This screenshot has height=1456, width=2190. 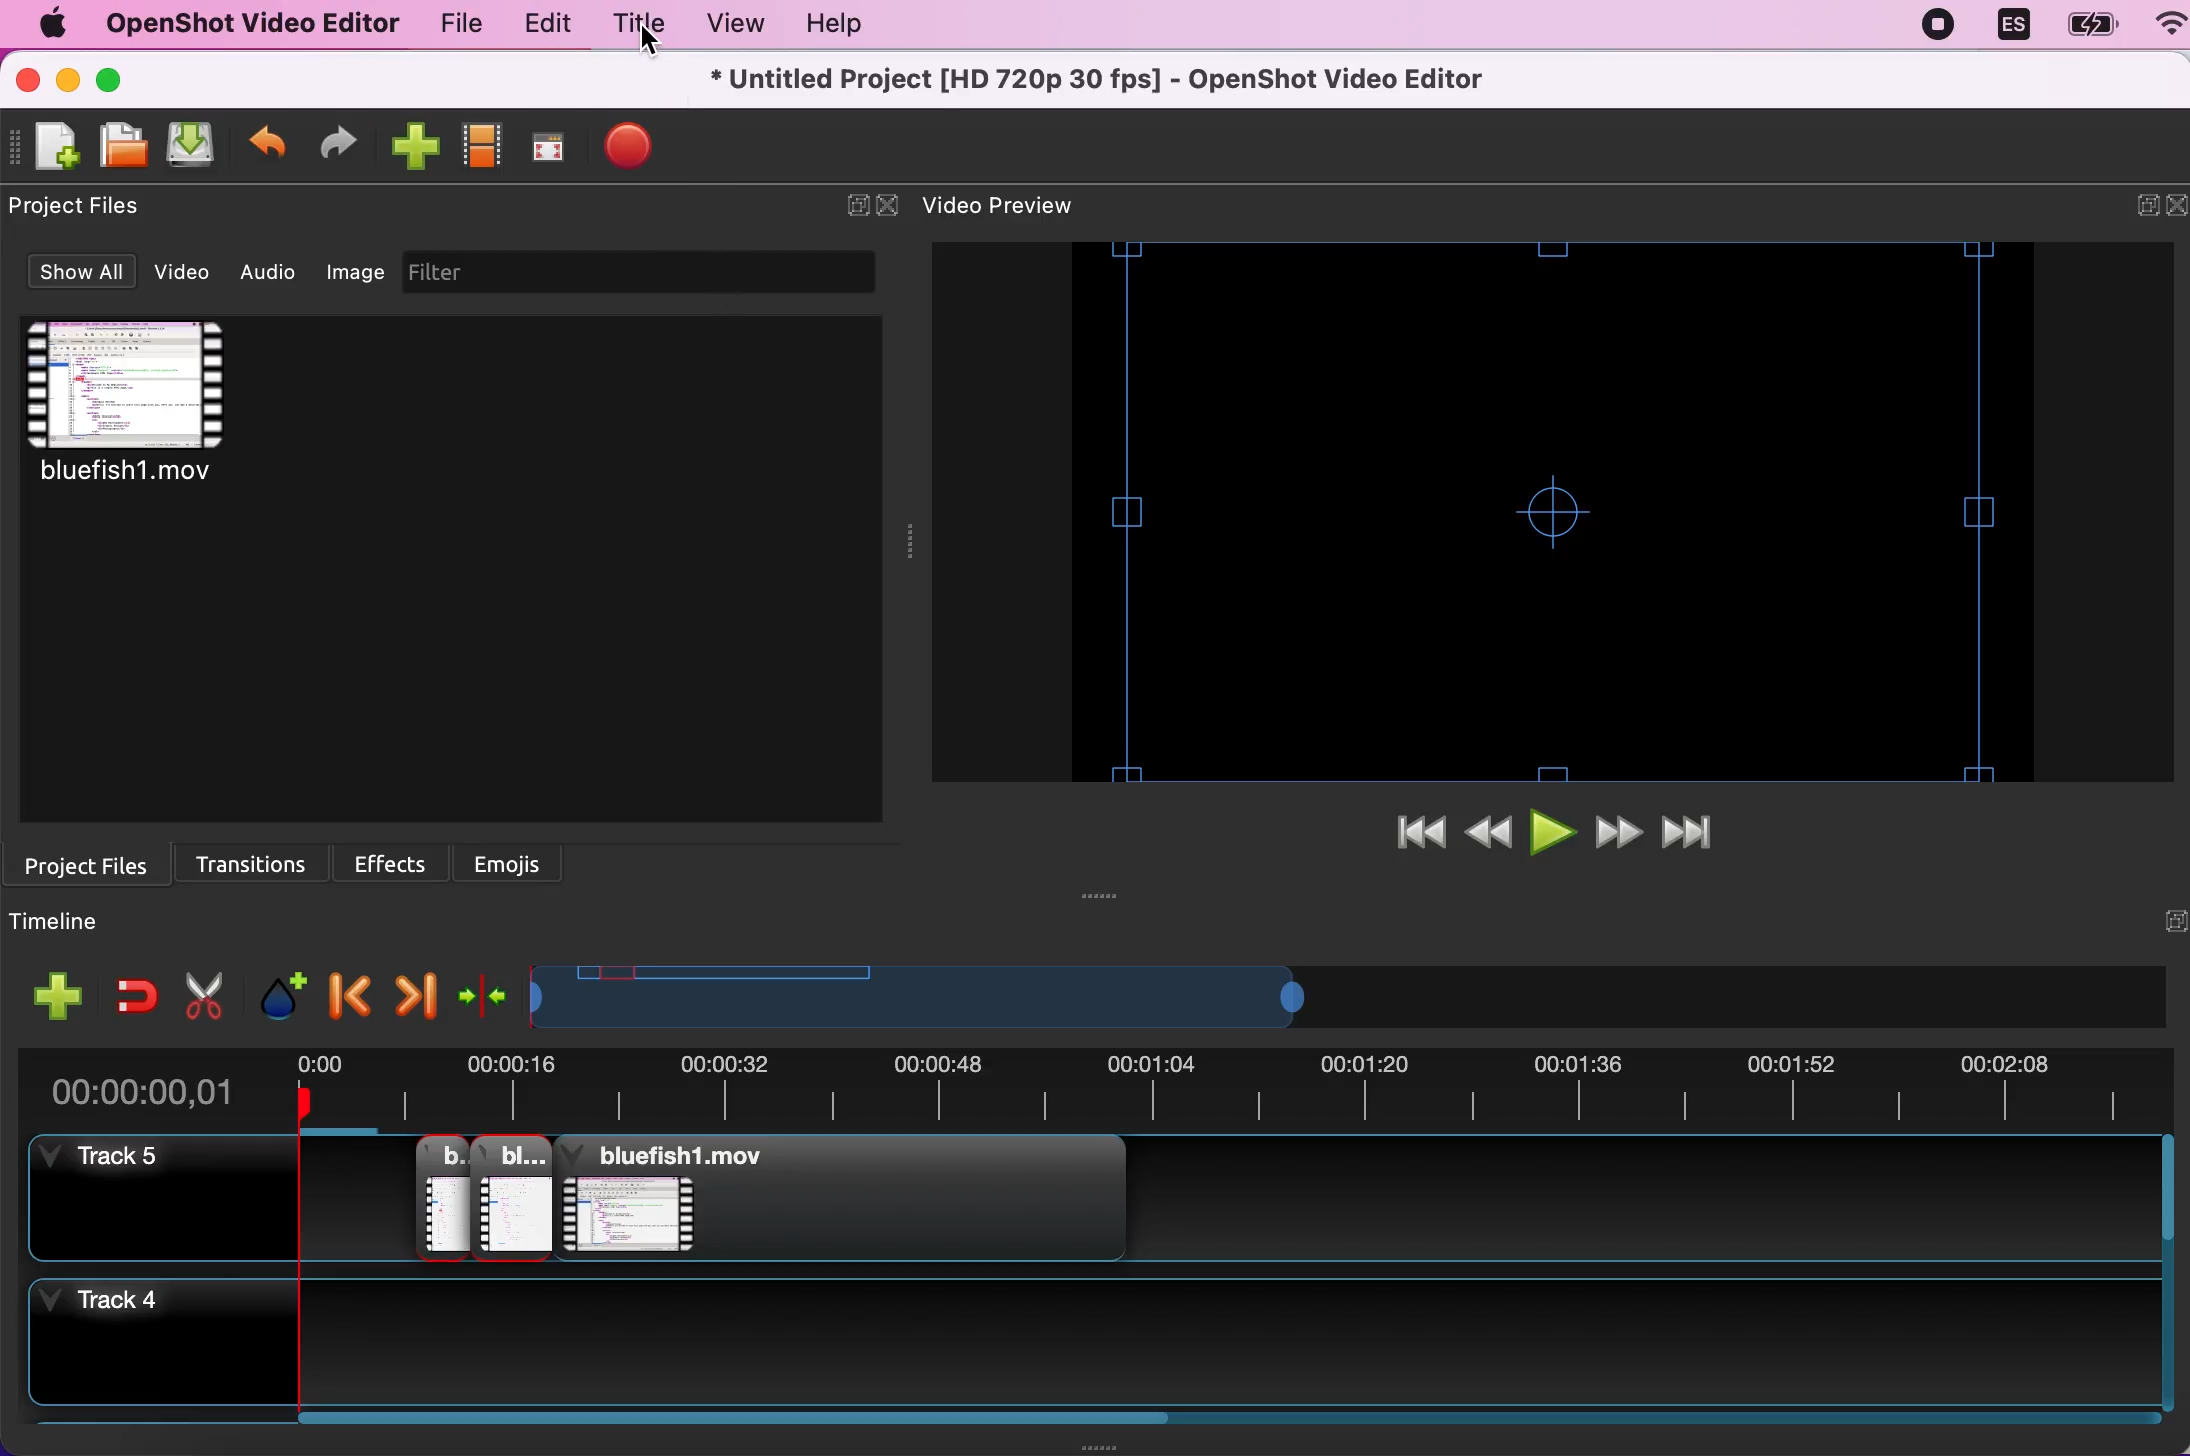 What do you see at coordinates (851, 207) in the screenshot?
I see `expand/hide` at bounding box center [851, 207].